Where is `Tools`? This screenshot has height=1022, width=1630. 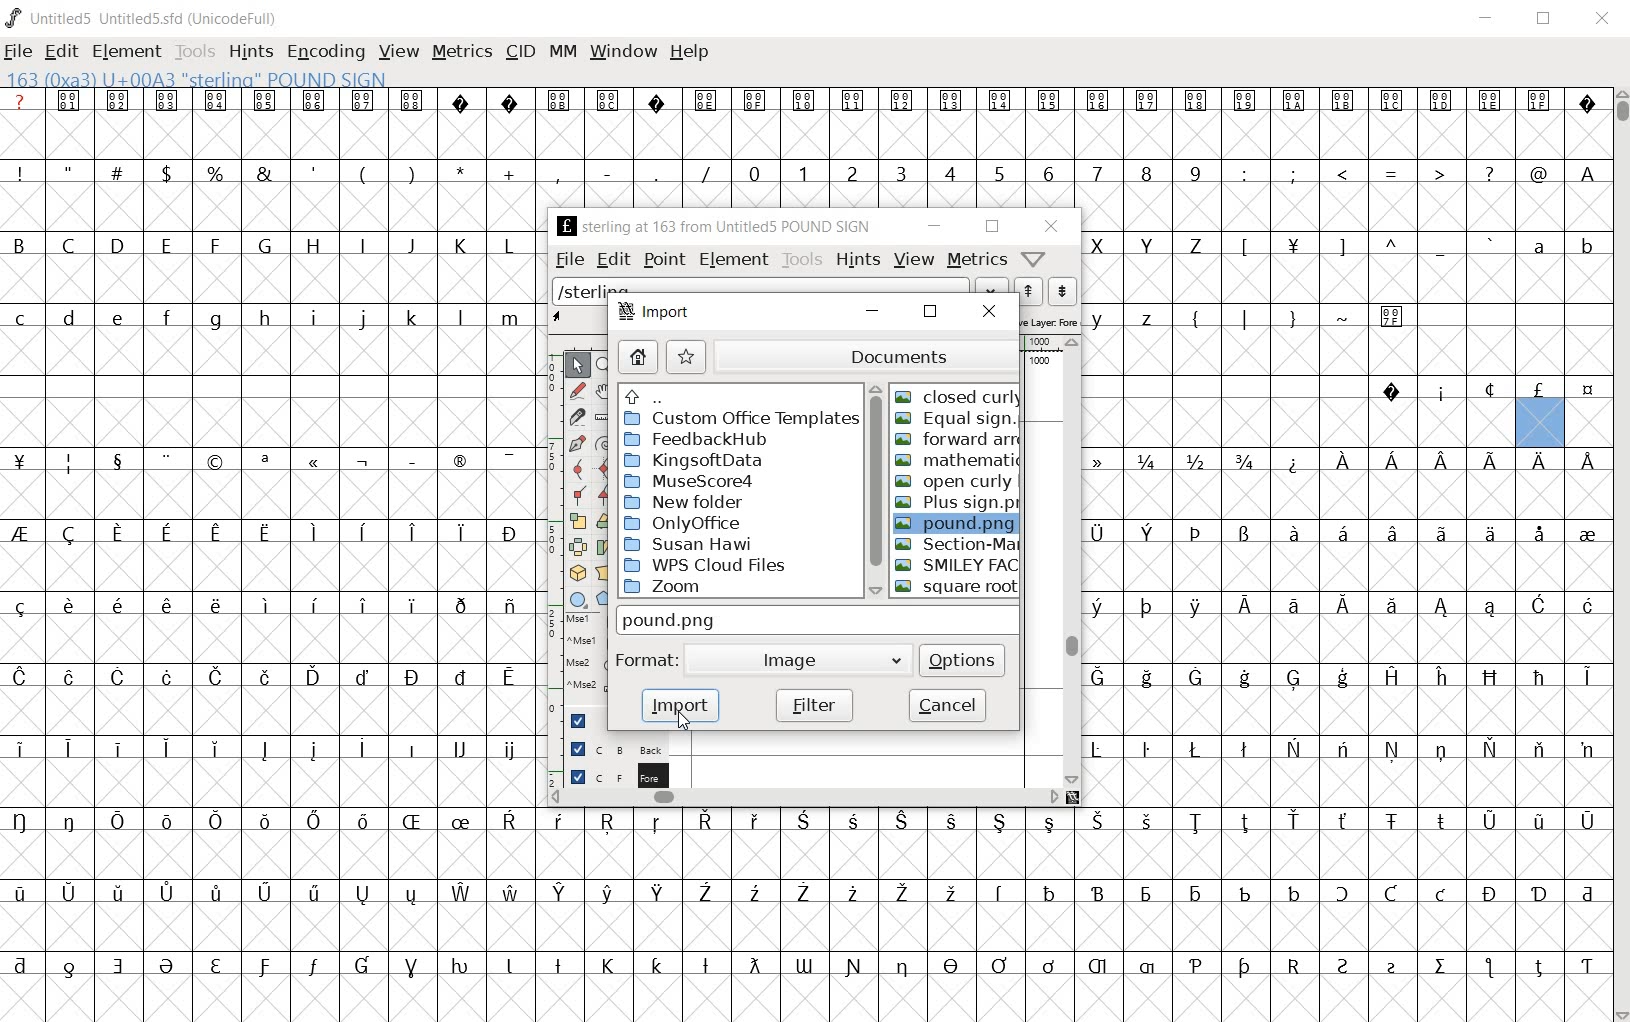
Tools is located at coordinates (195, 53).